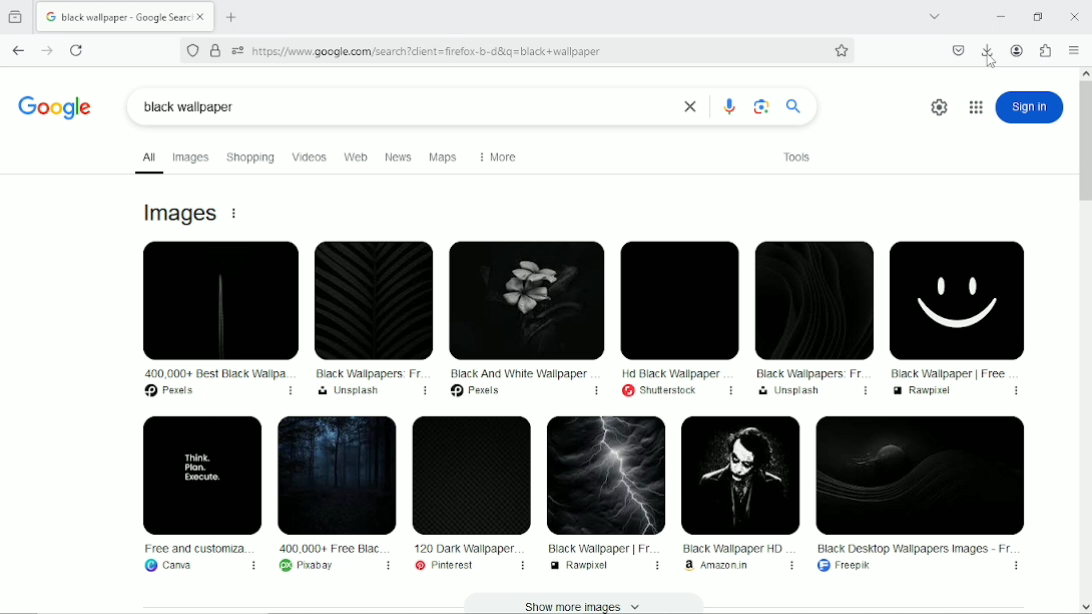 Image resolution: width=1092 pixels, height=614 pixels. What do you see at coordinates (144, 157) in the screenshot?
I see `All` at bounding box center [144, 157].